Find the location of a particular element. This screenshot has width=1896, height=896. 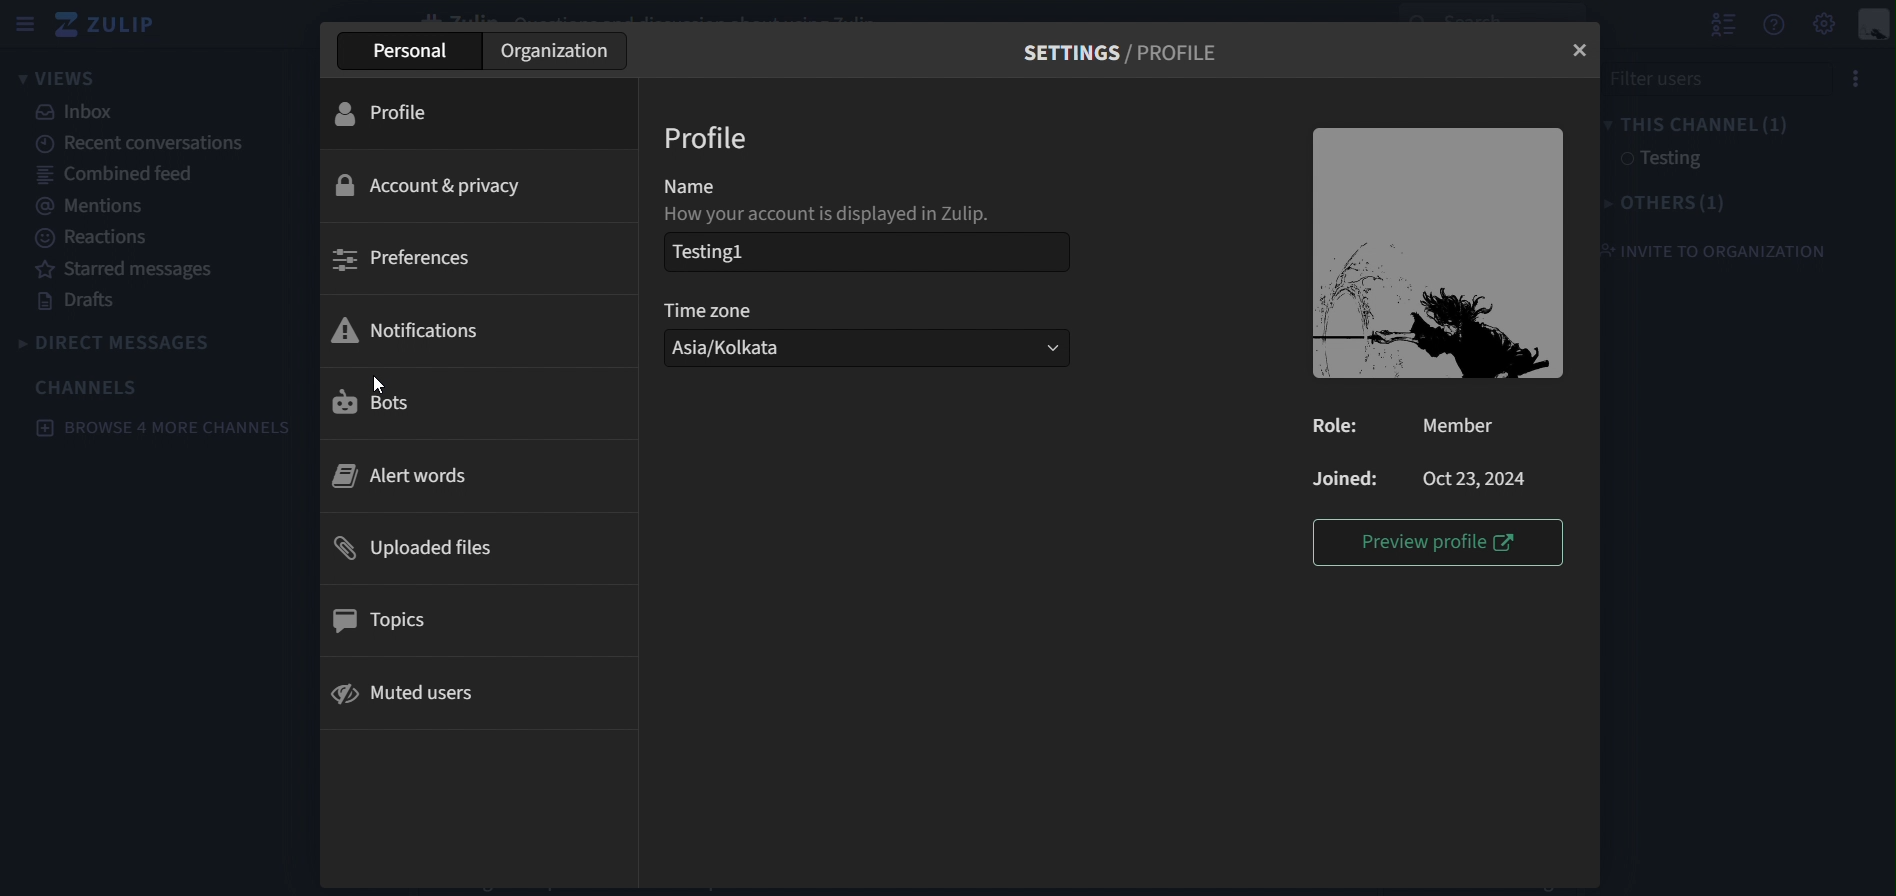

persoanl is located at coordinates (414, 49).